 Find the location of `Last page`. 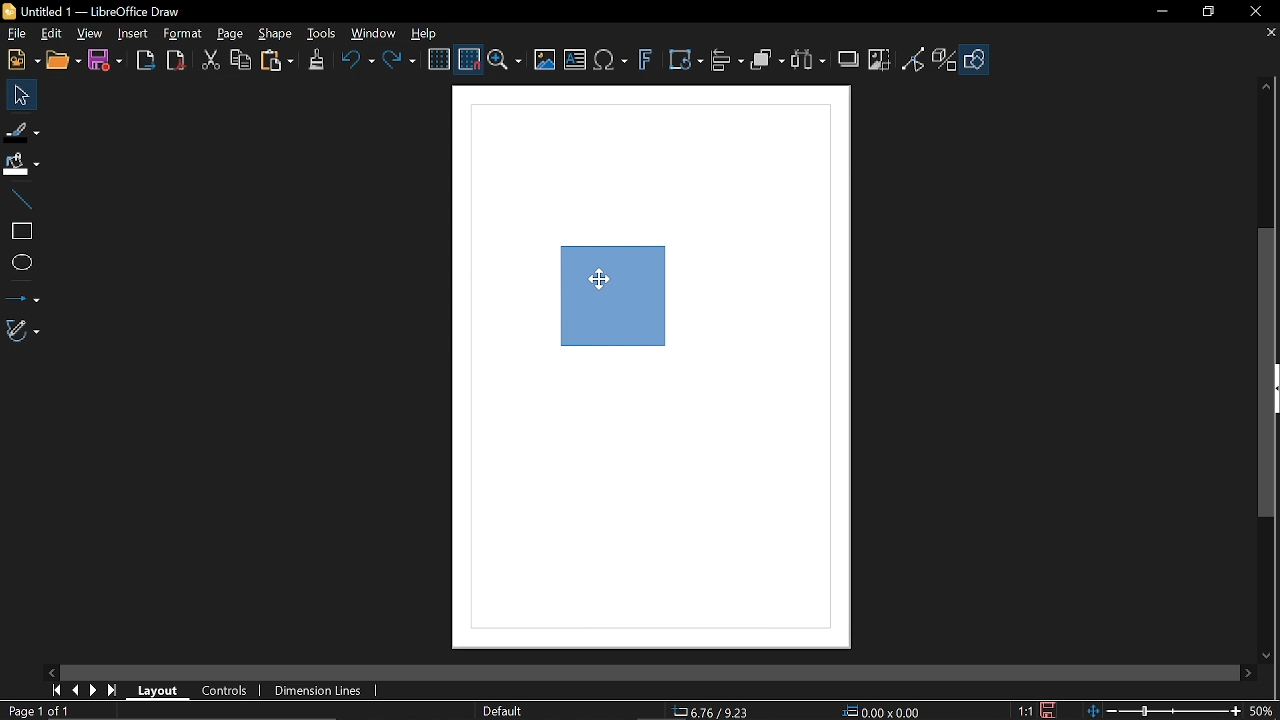

Last page is located at coordinates (112, 691).